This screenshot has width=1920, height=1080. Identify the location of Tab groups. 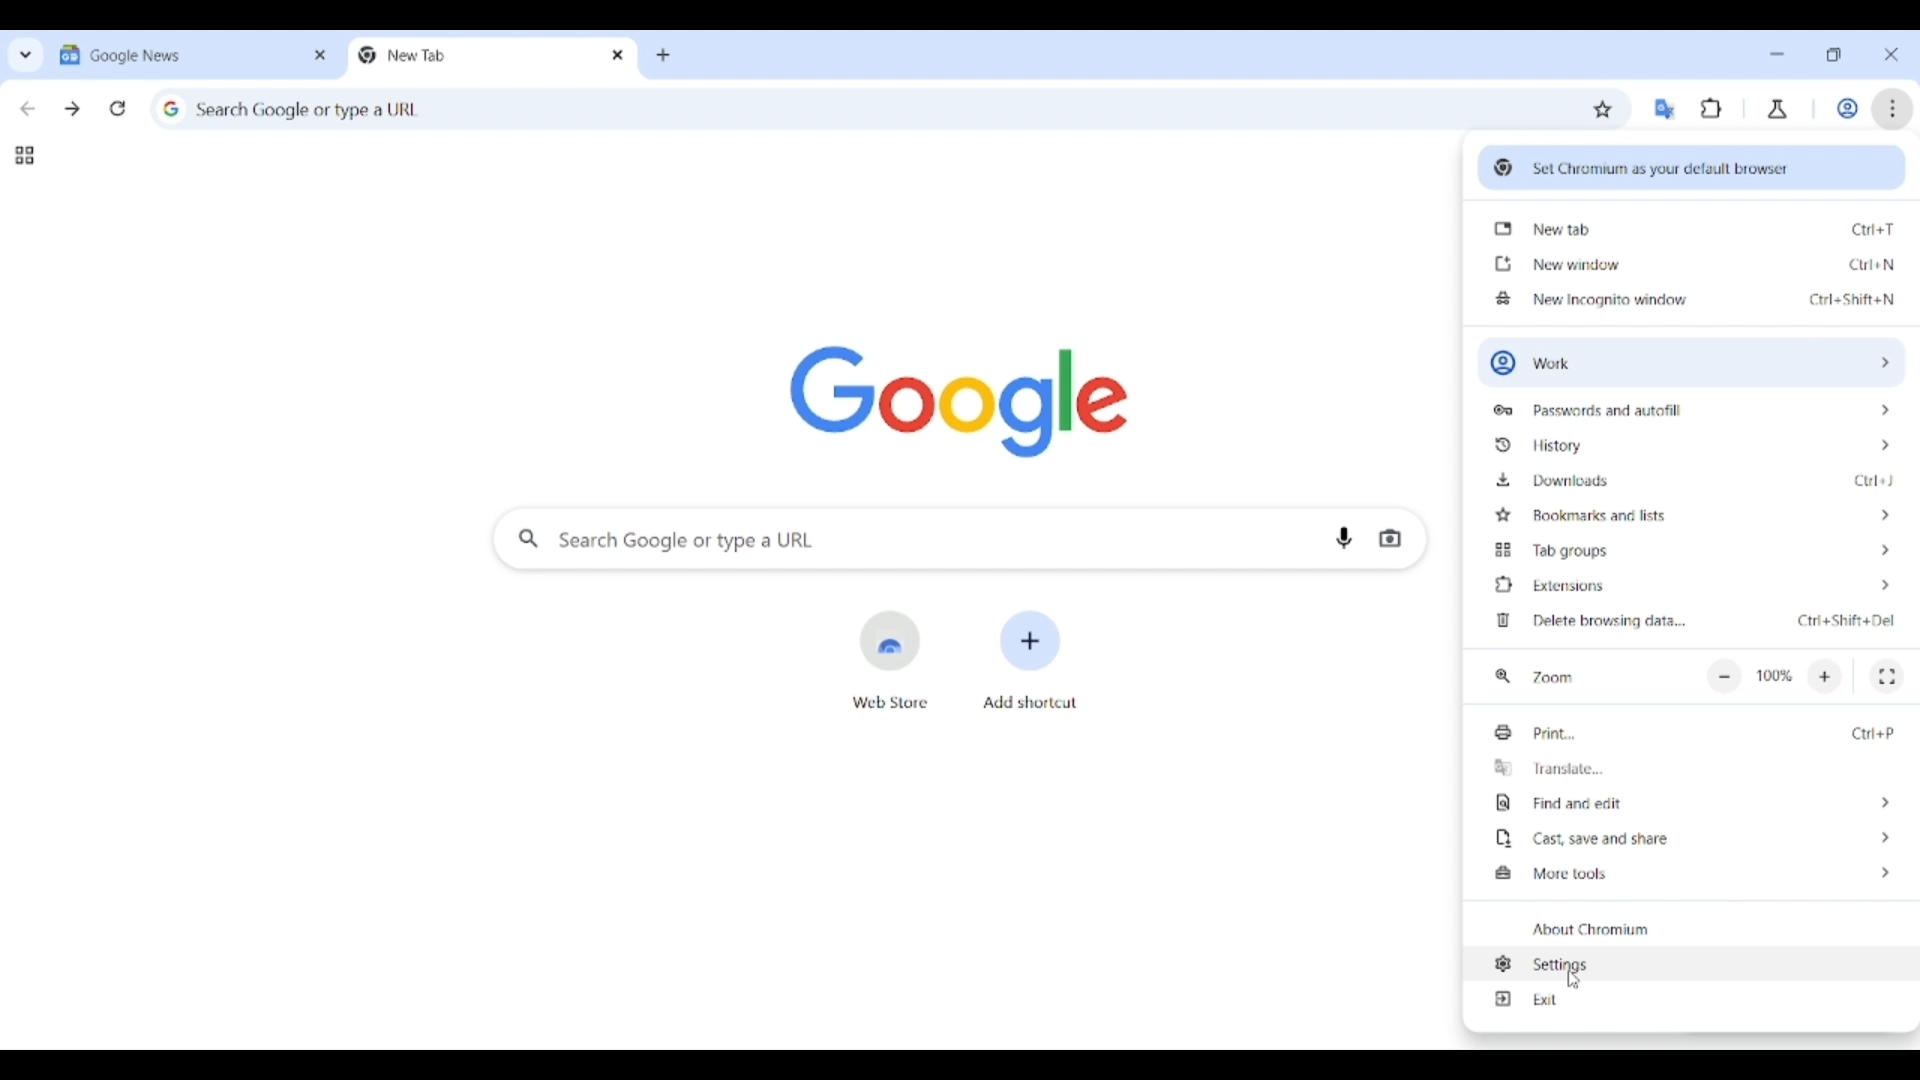
(24, 156).